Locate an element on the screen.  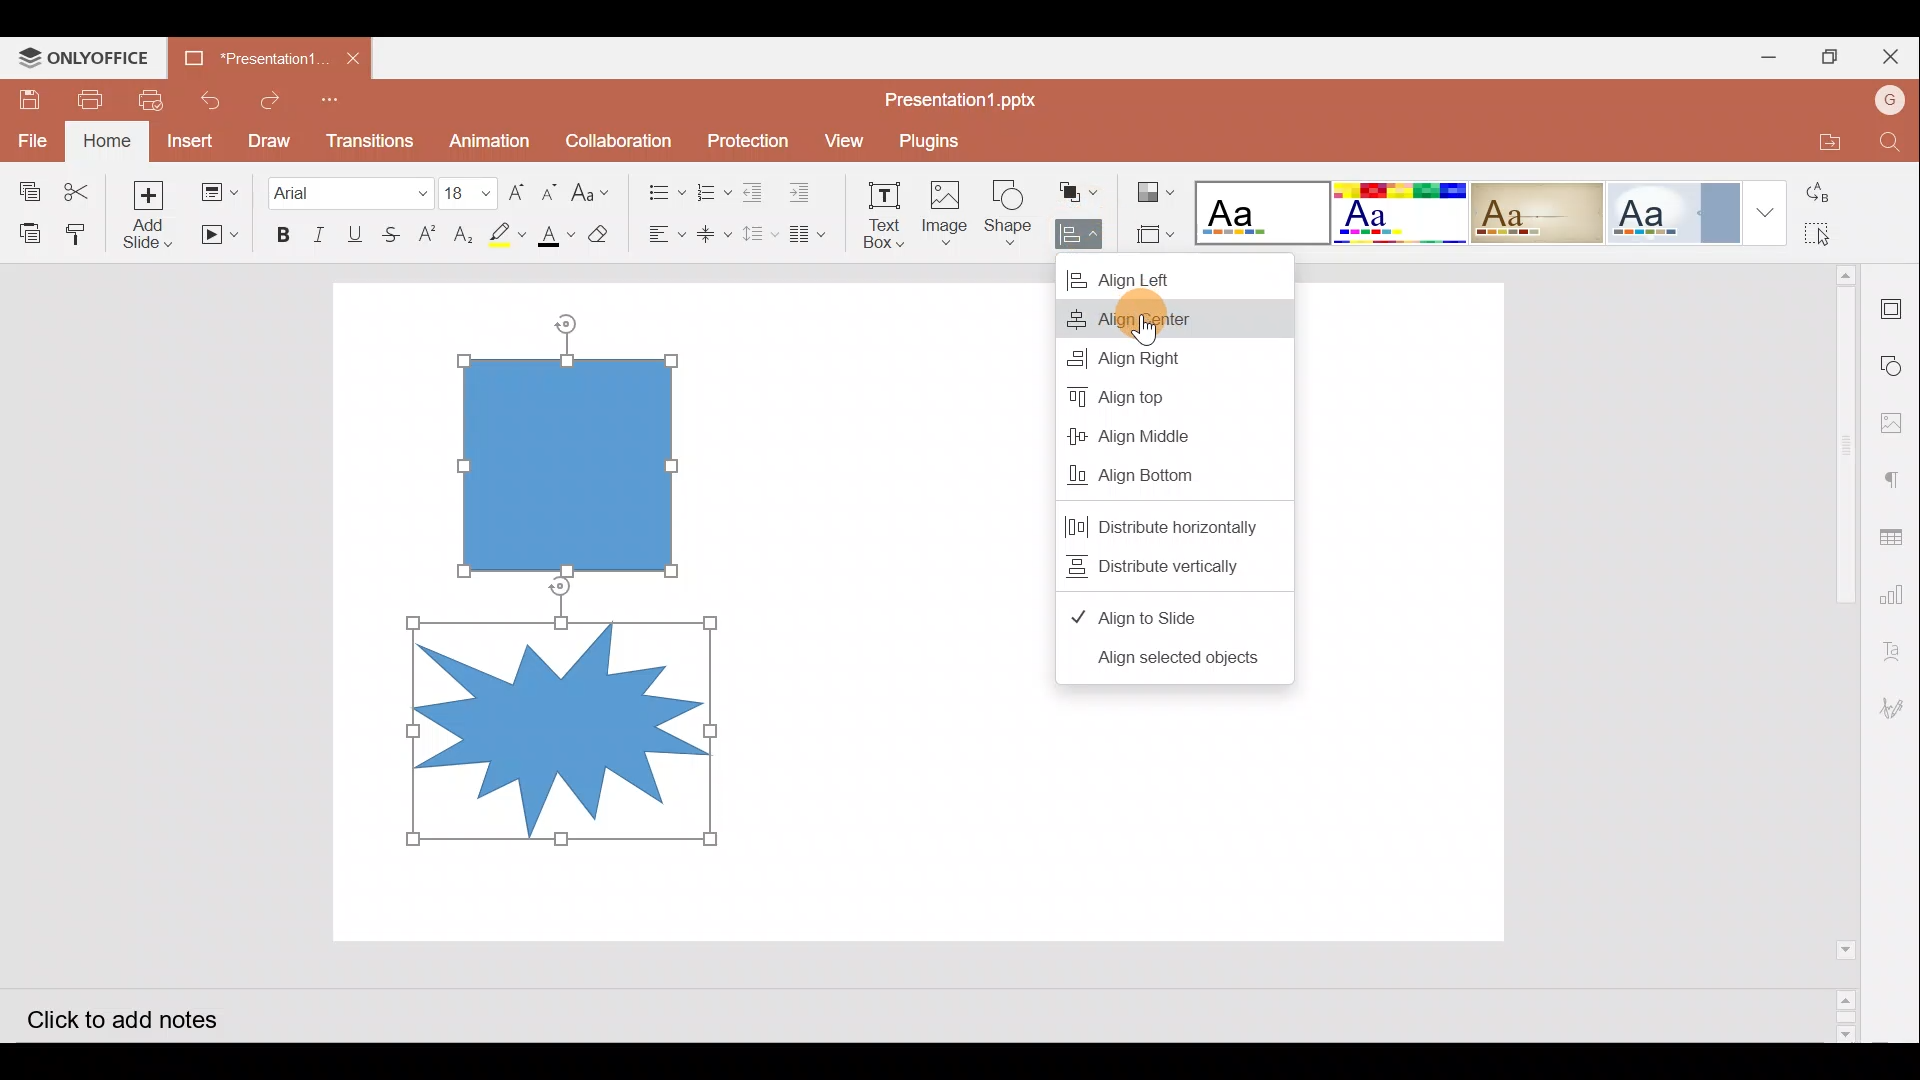
Chart settings is located at coordinates (1901, 599).